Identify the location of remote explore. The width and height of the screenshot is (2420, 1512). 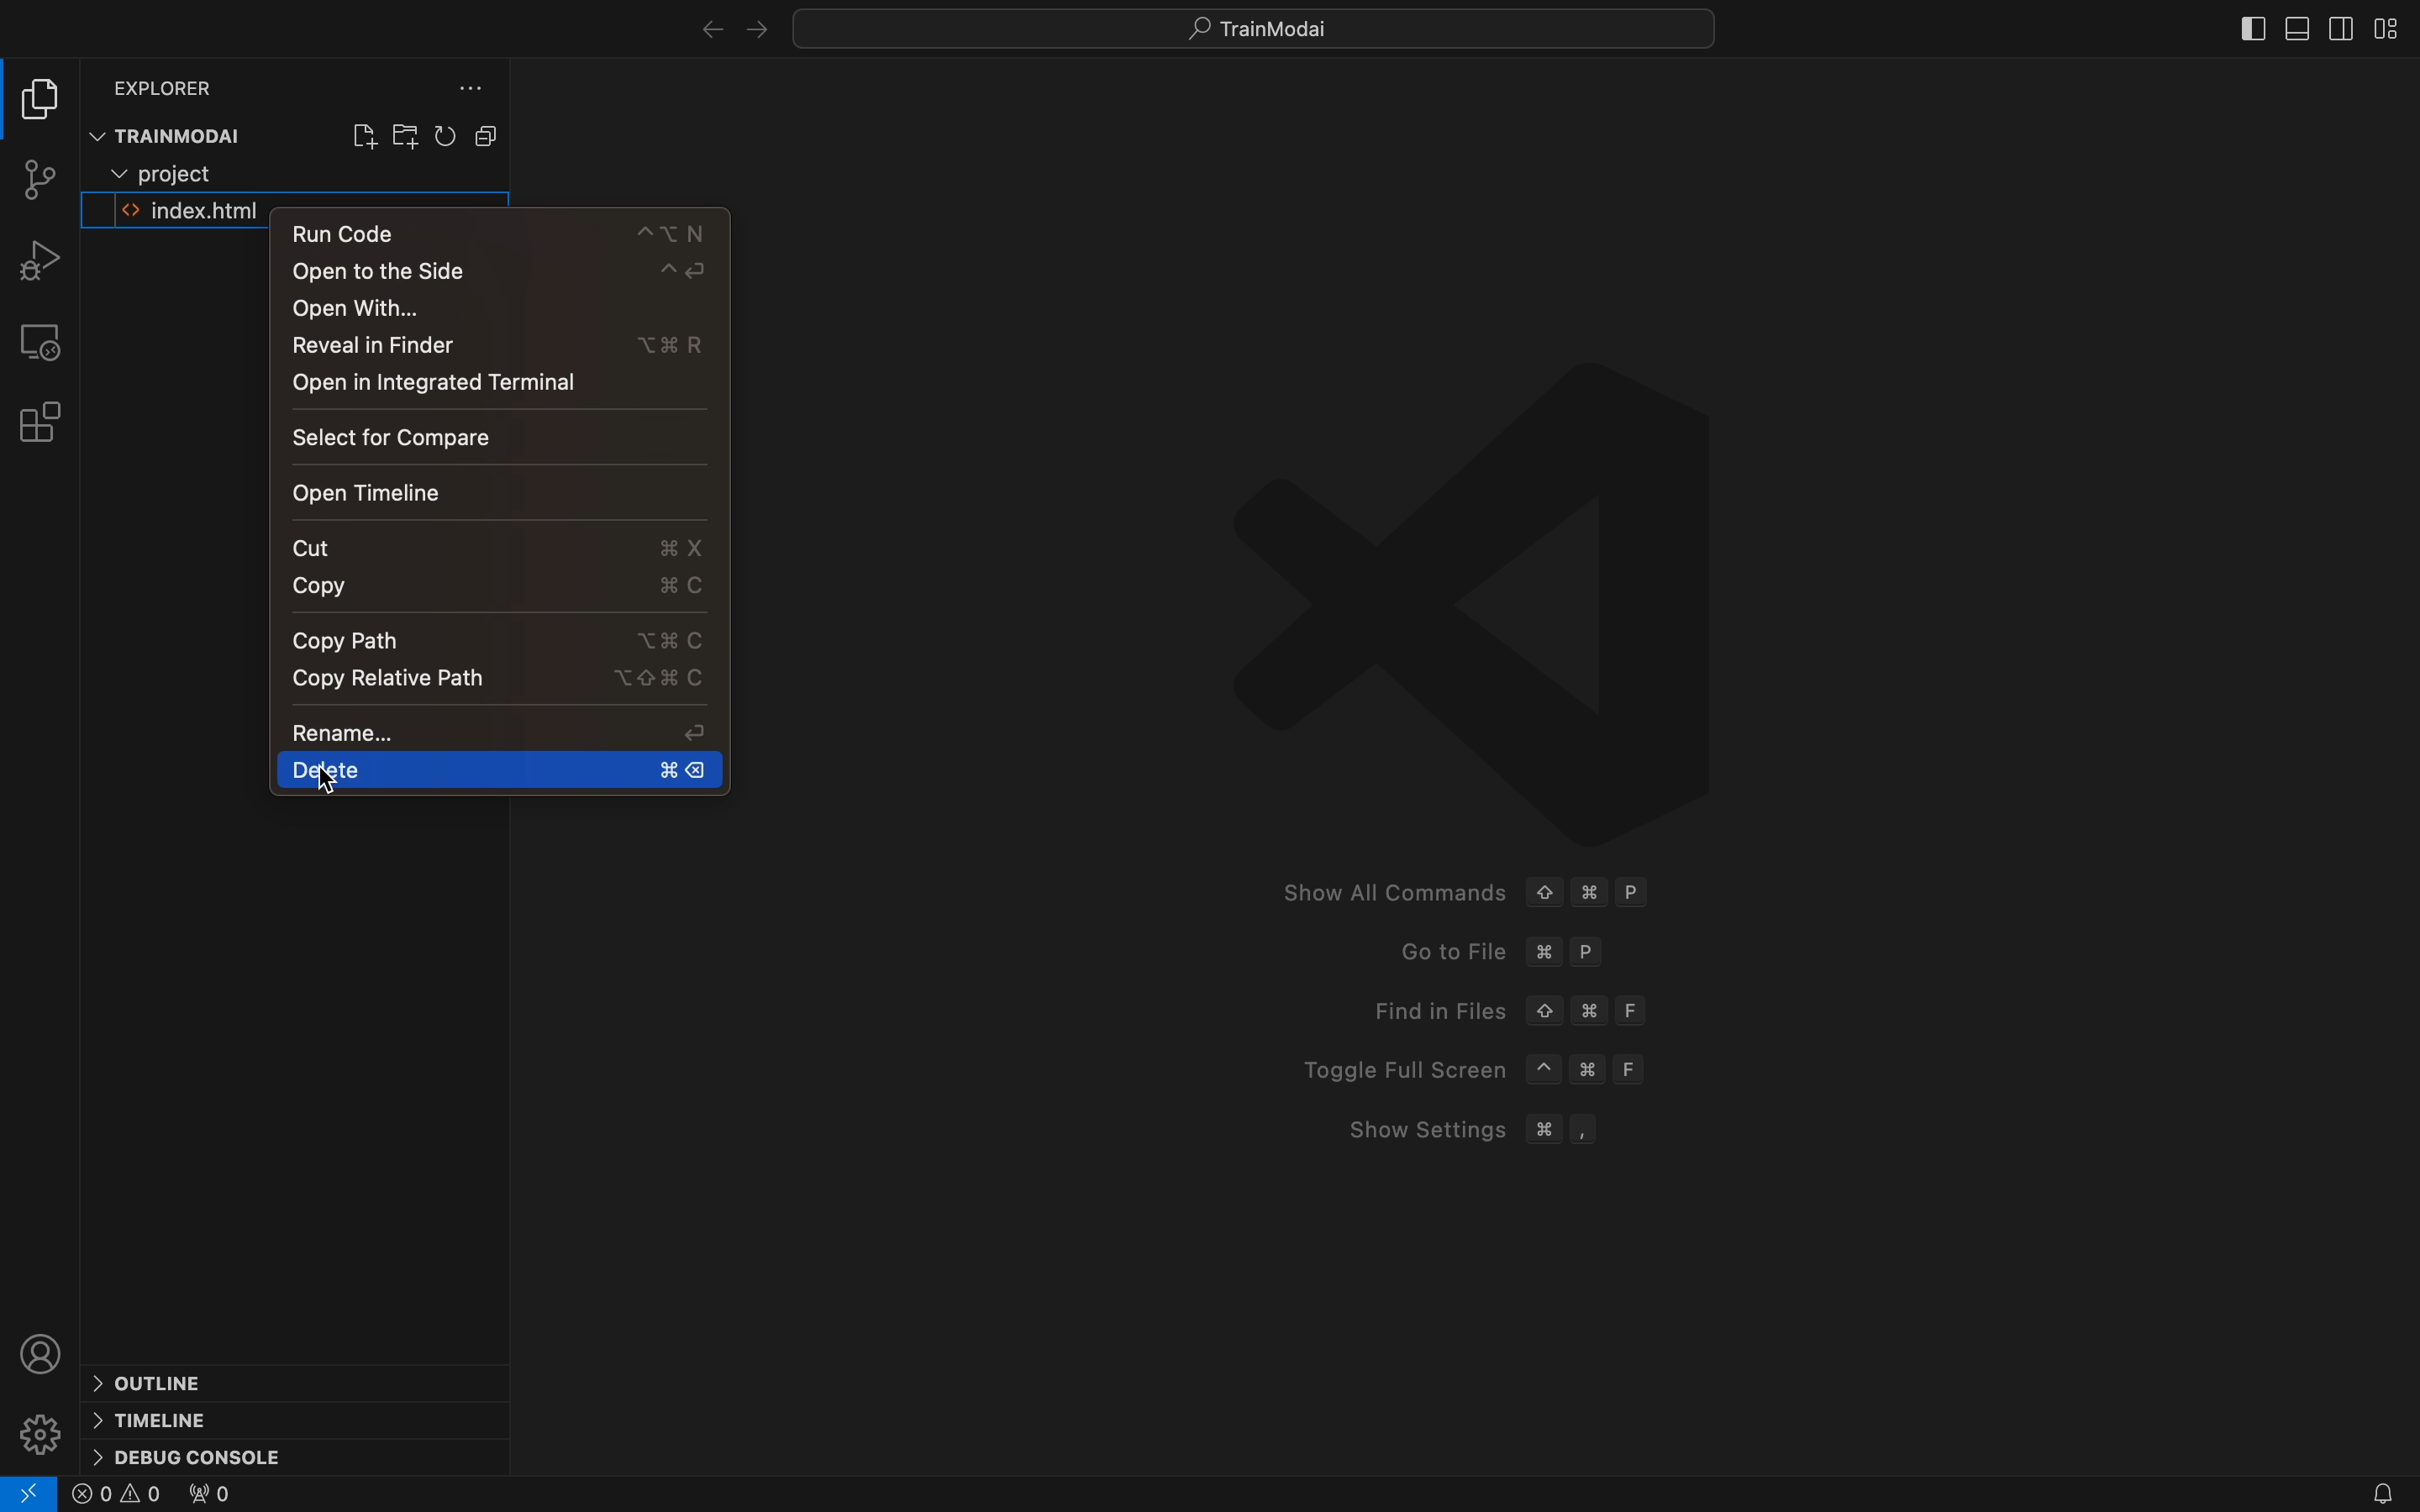
(43, 338).